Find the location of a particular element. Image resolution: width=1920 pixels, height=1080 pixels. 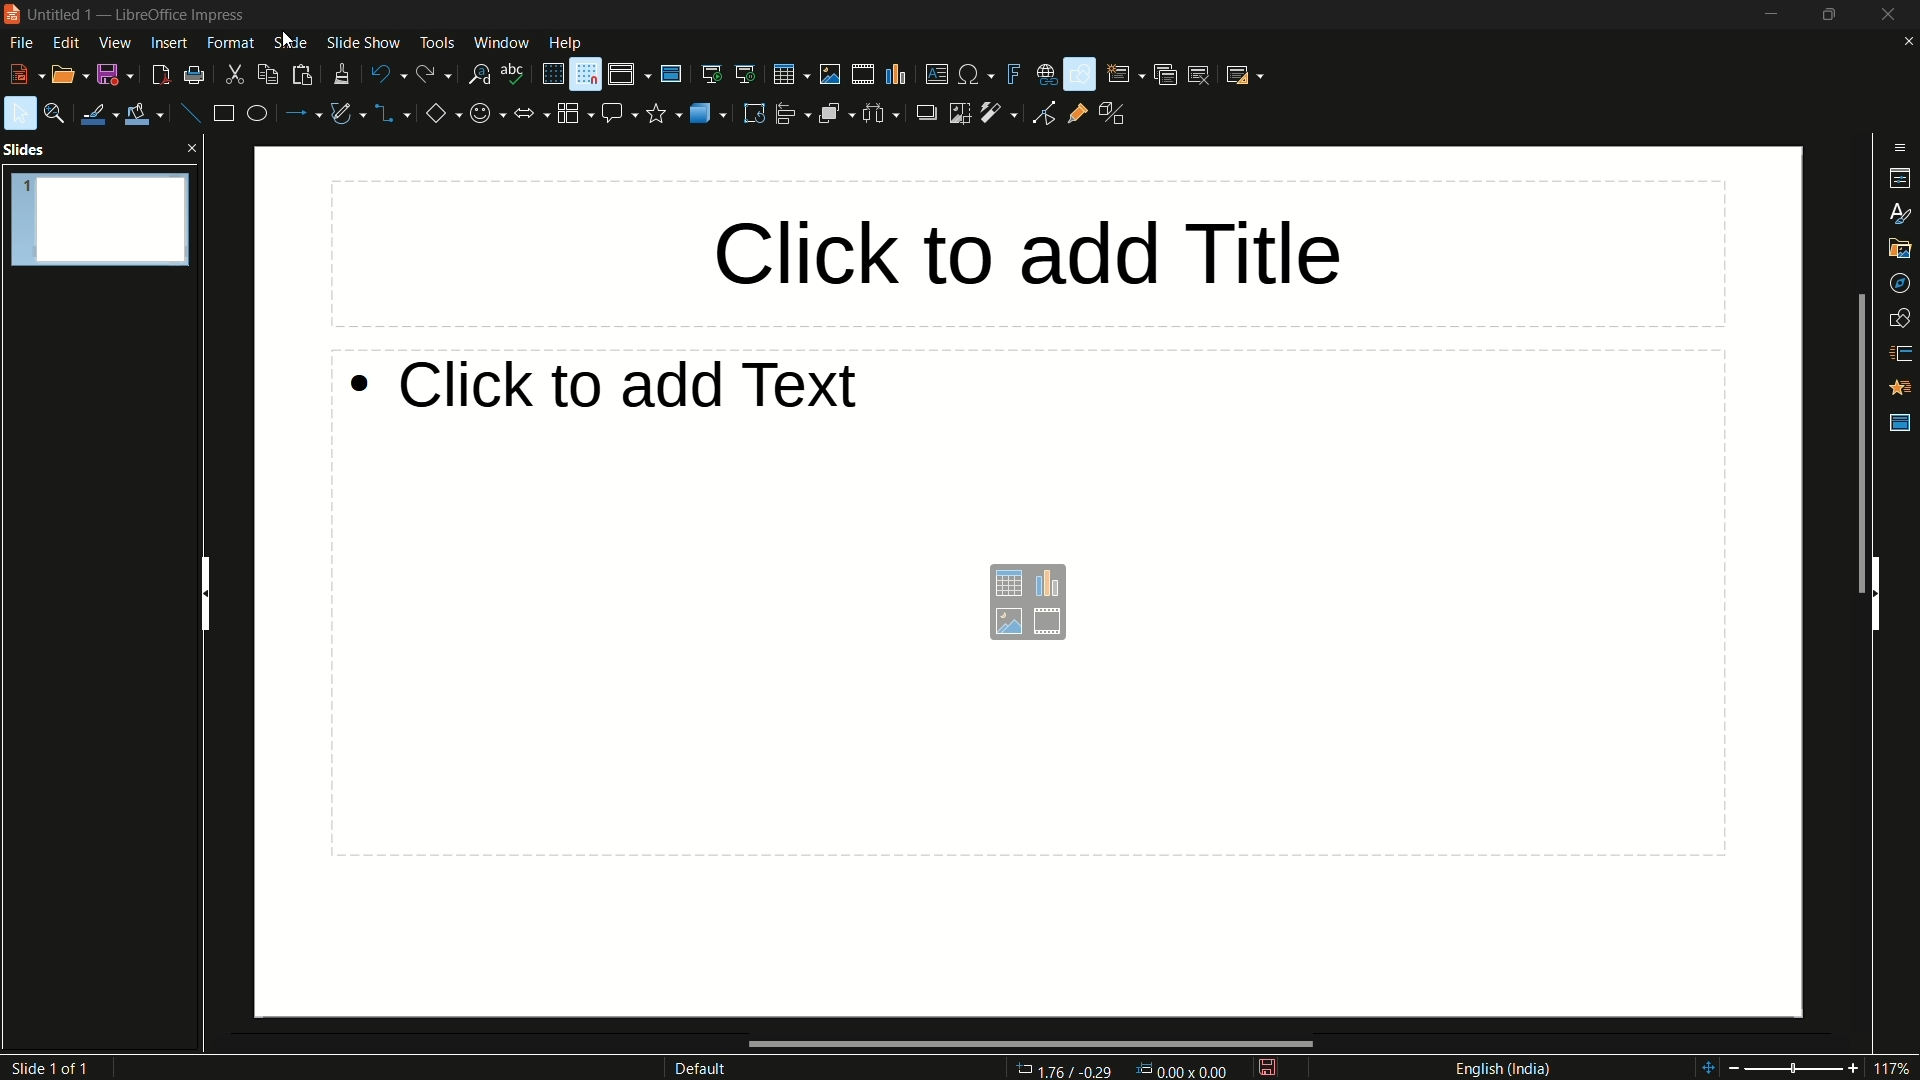

cut is located at coordinates (232, 76).